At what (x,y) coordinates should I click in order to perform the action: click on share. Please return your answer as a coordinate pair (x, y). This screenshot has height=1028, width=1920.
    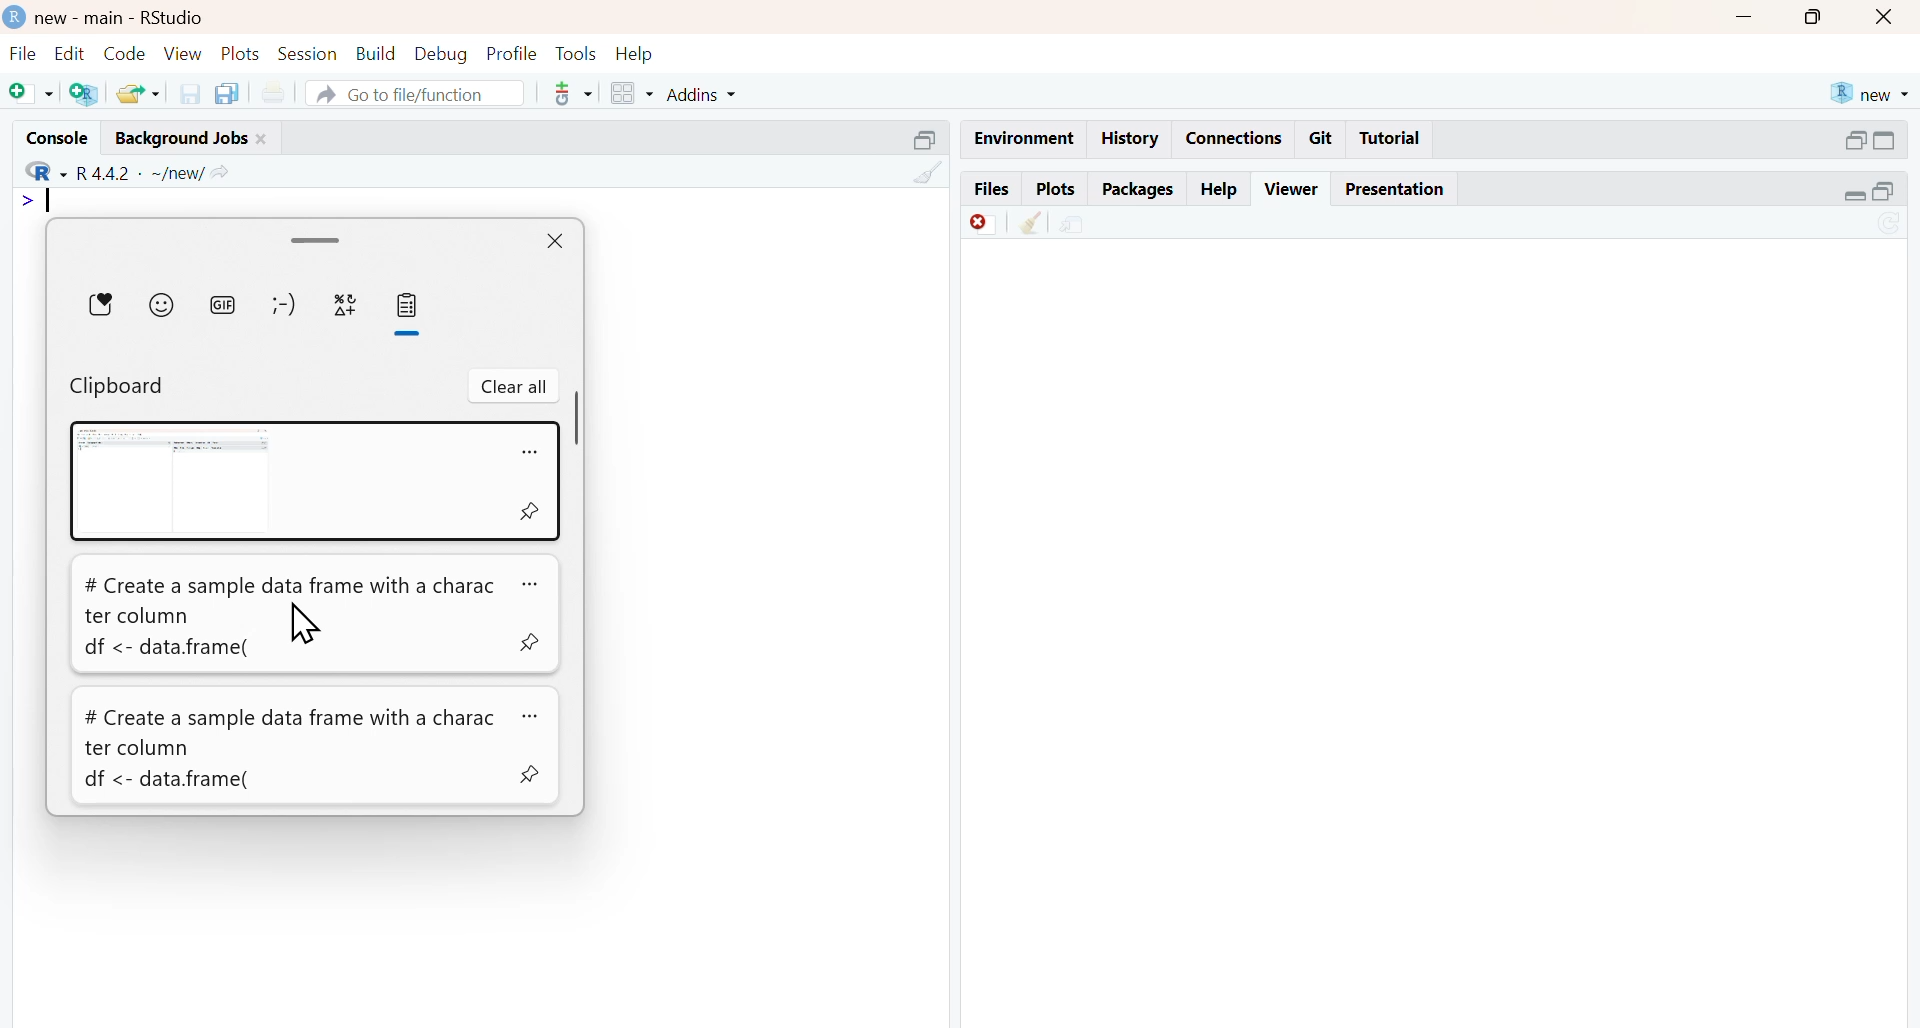
    Looking at the image, I should click on (1073, 225).